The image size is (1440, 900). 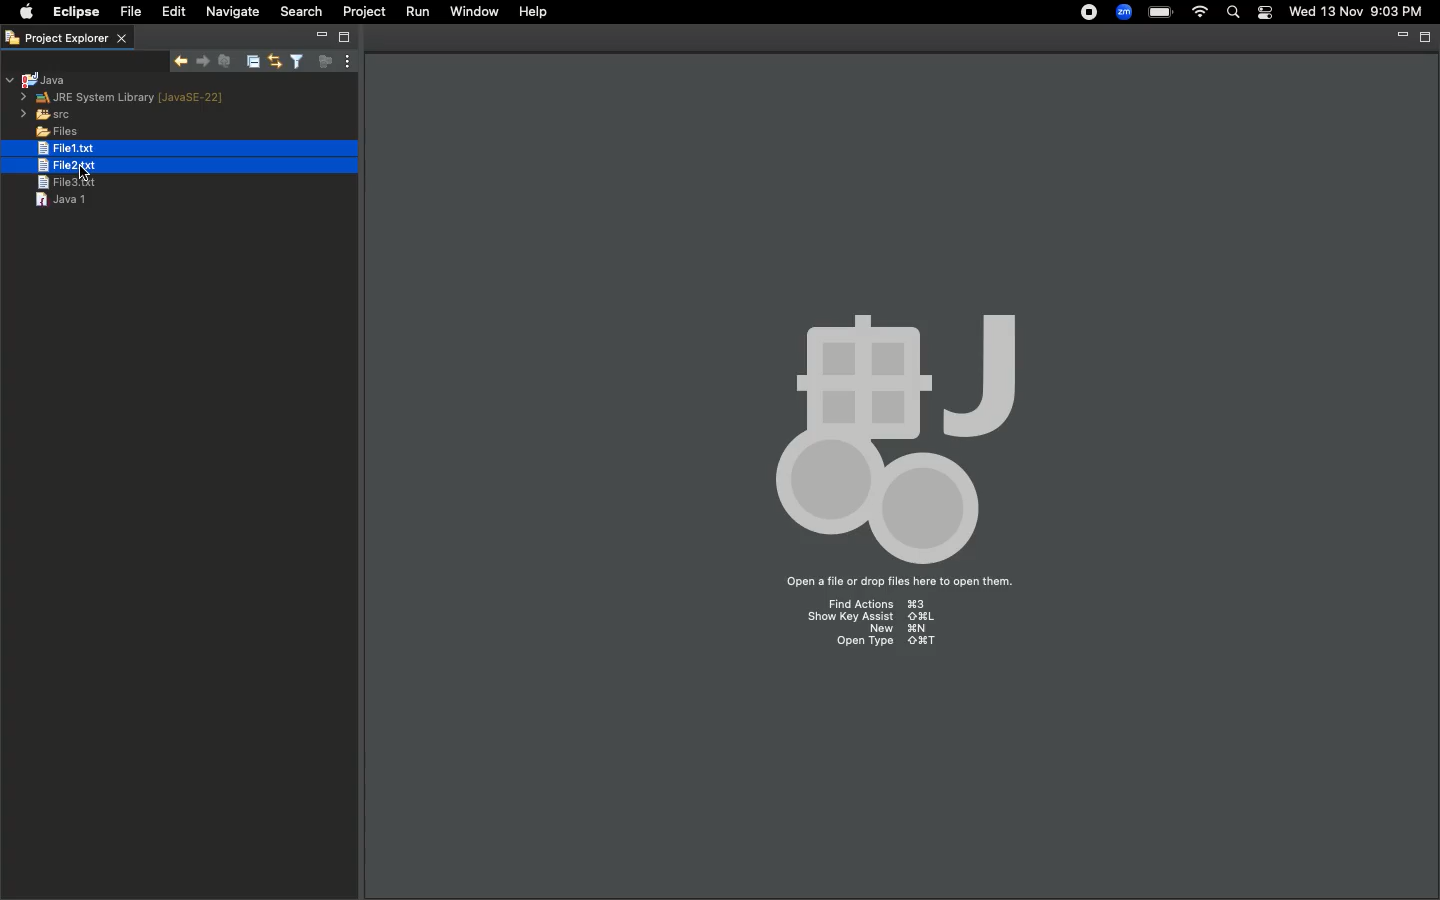 I want to click on Selected files, so click(x=135, y=166).